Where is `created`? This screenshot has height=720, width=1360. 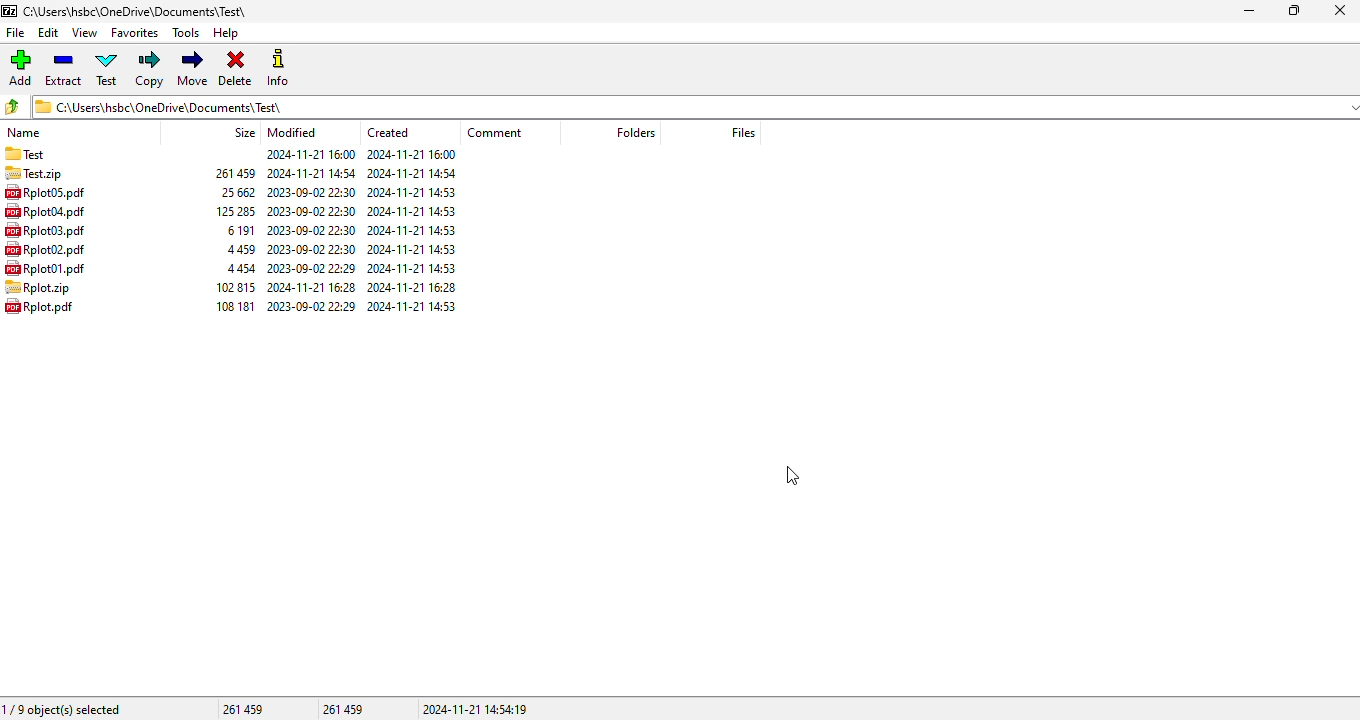 created is located at coordinates (388, 131).